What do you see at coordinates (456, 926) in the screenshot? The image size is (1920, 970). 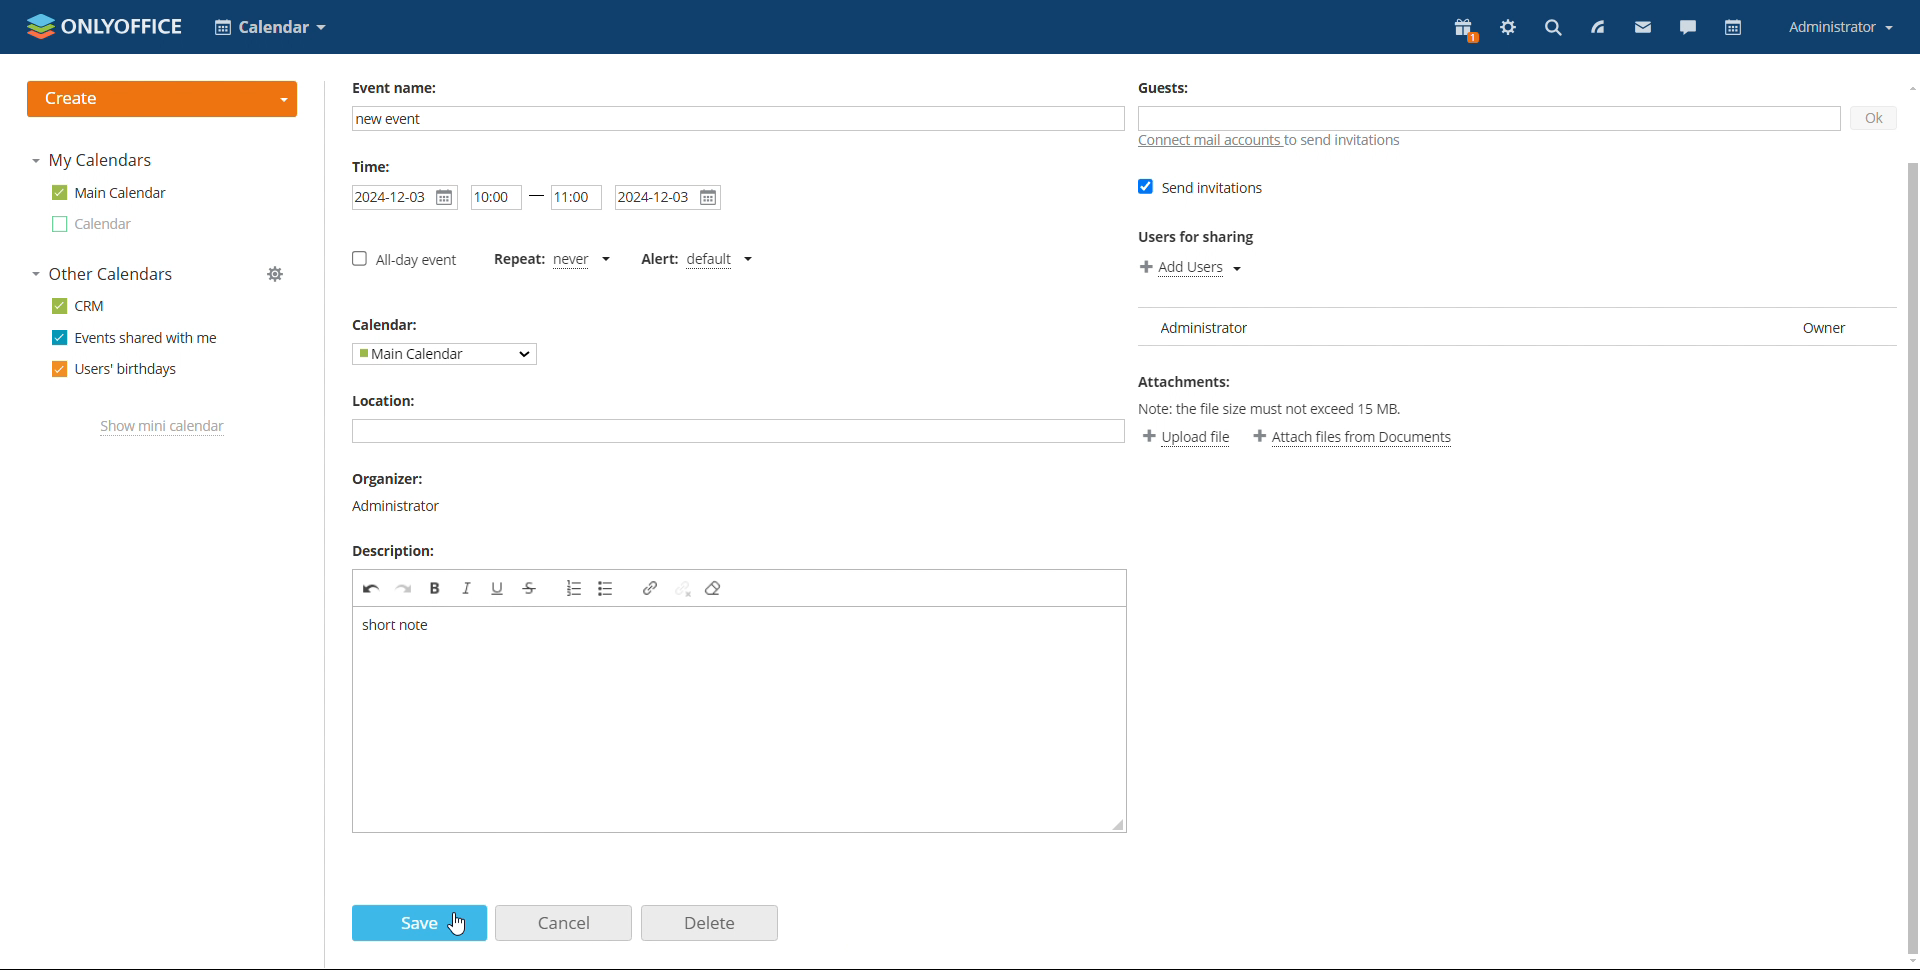 I see `cursor` at bounding box center [456, 926].